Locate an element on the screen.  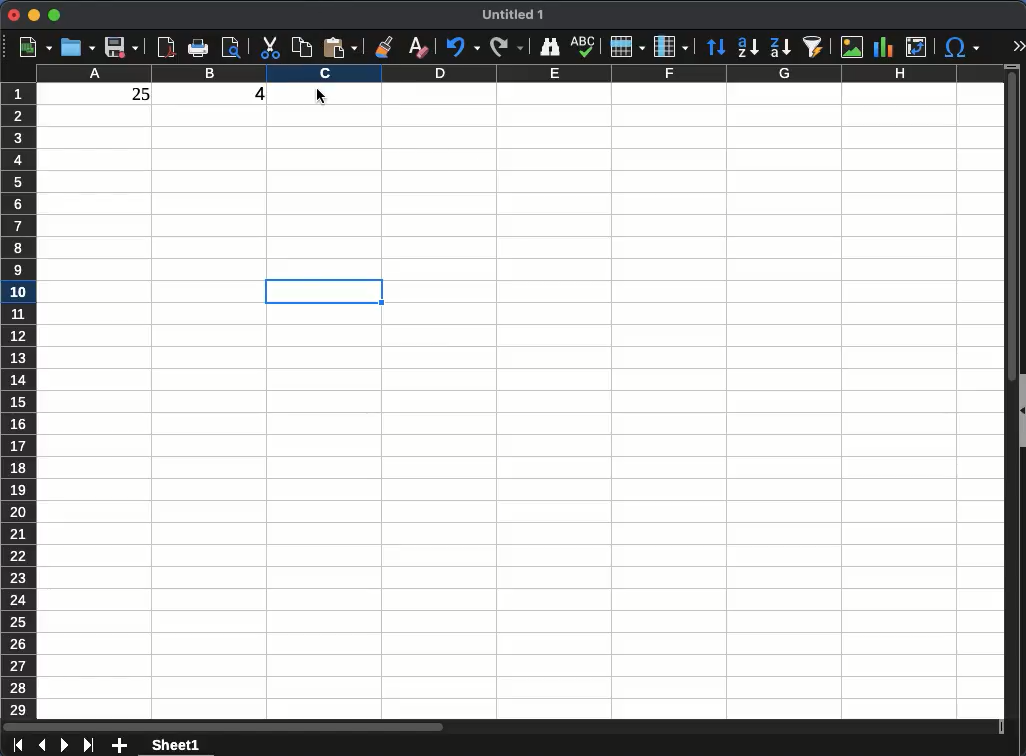
Untitled 1 is located at coordinates (515, 15).